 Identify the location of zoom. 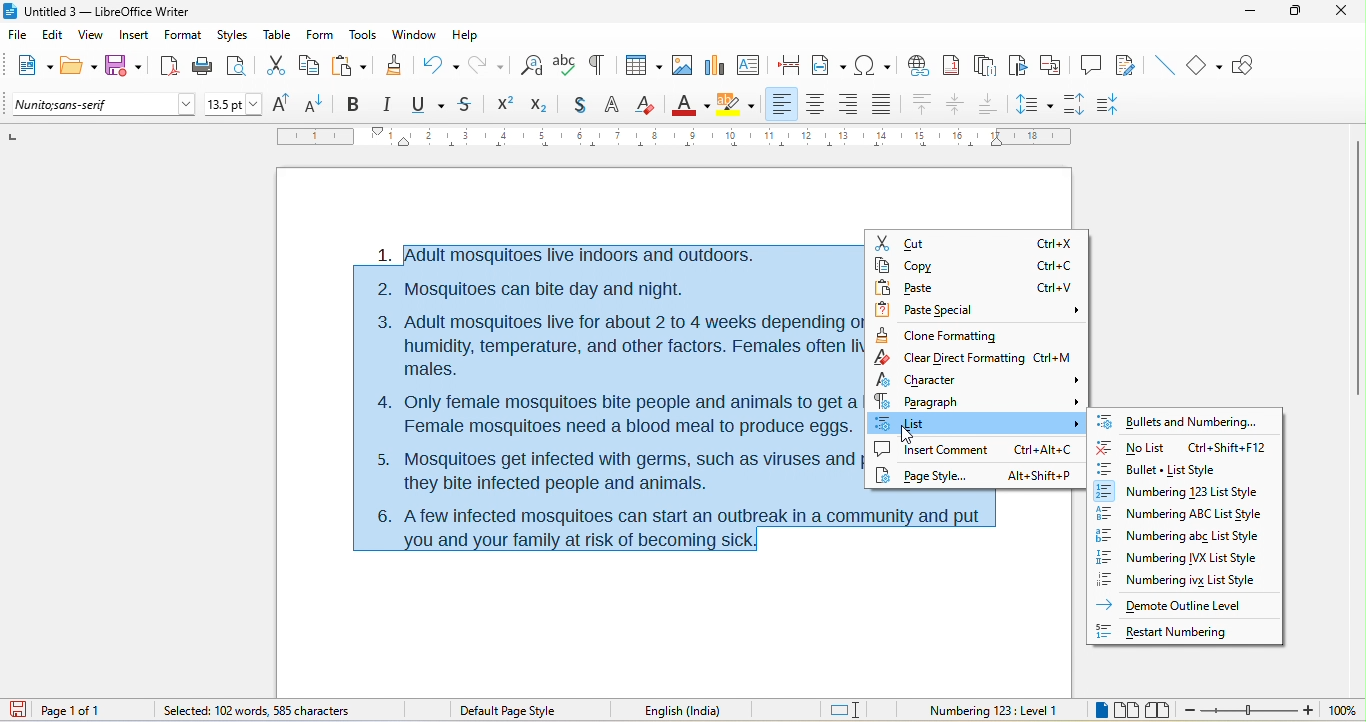
(1272, 711).